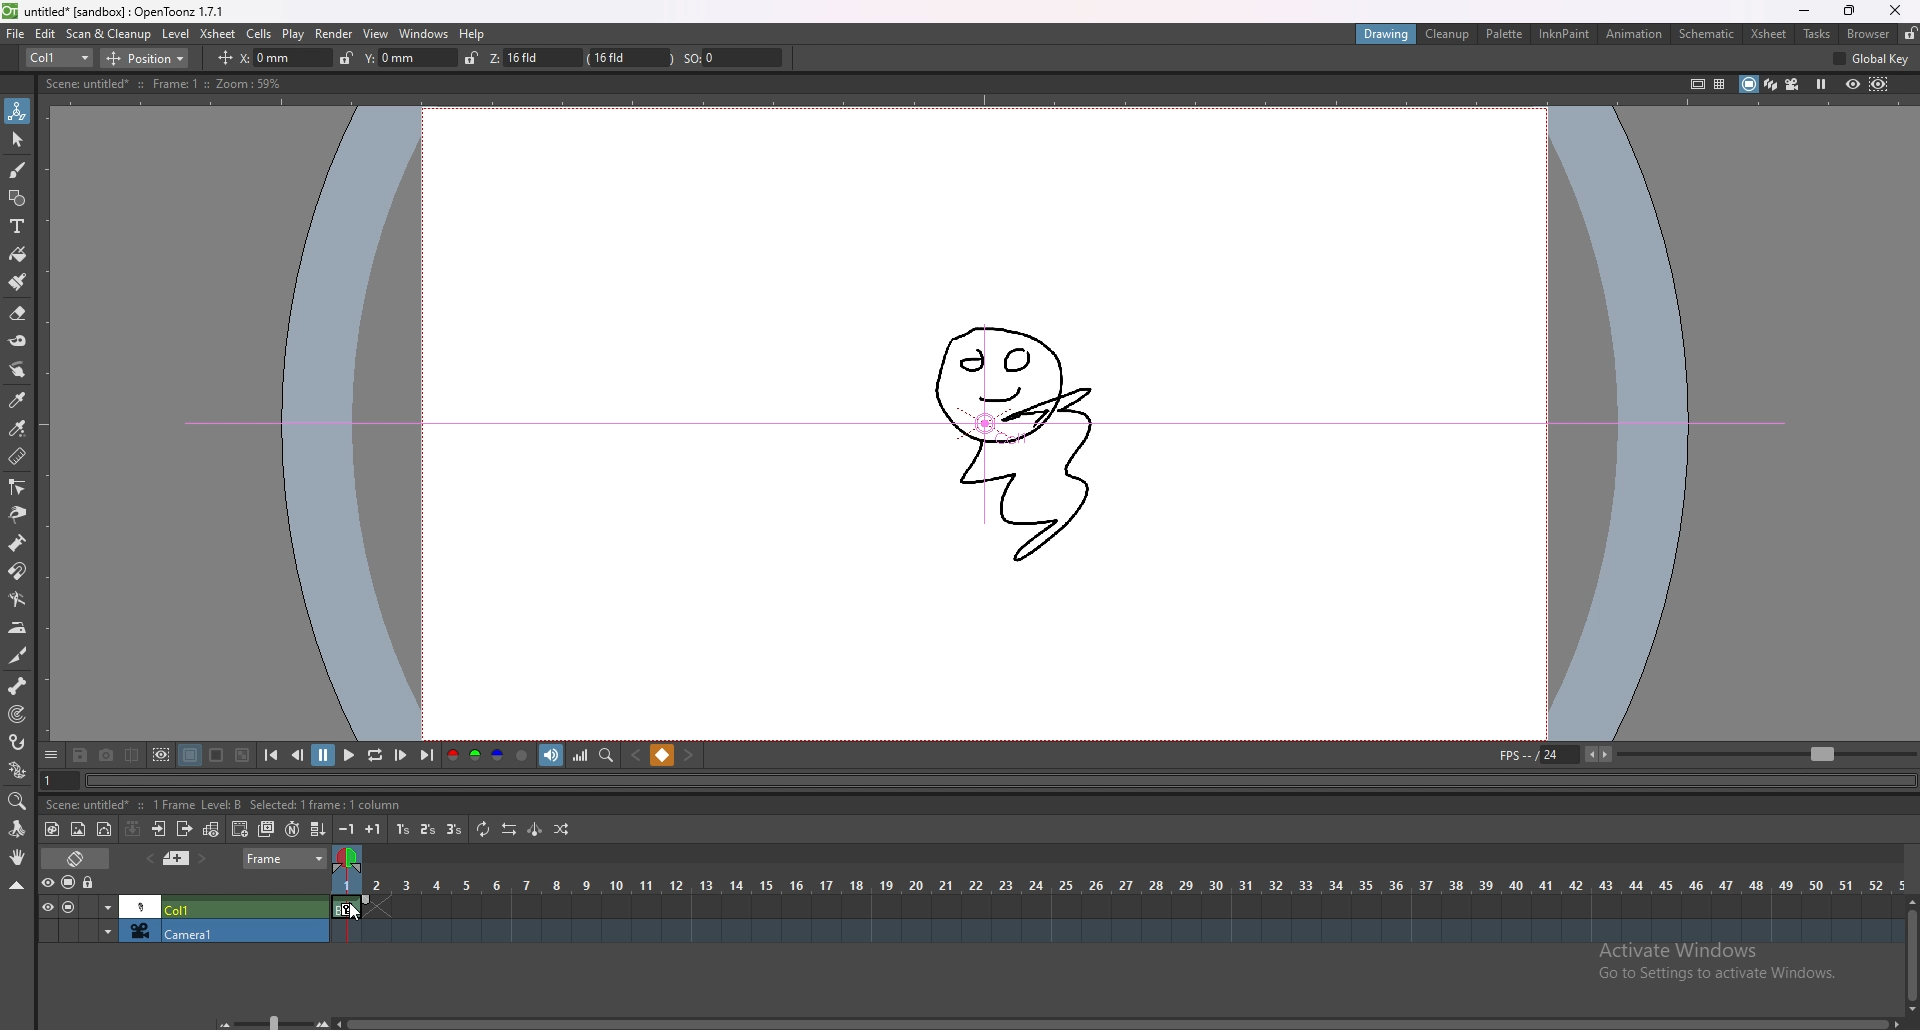 This screenshot has height=1030, width=1920. What do you see at coordinates (375, 755) in the screenshot?
I see `loop` at bounding box center [375, 755].